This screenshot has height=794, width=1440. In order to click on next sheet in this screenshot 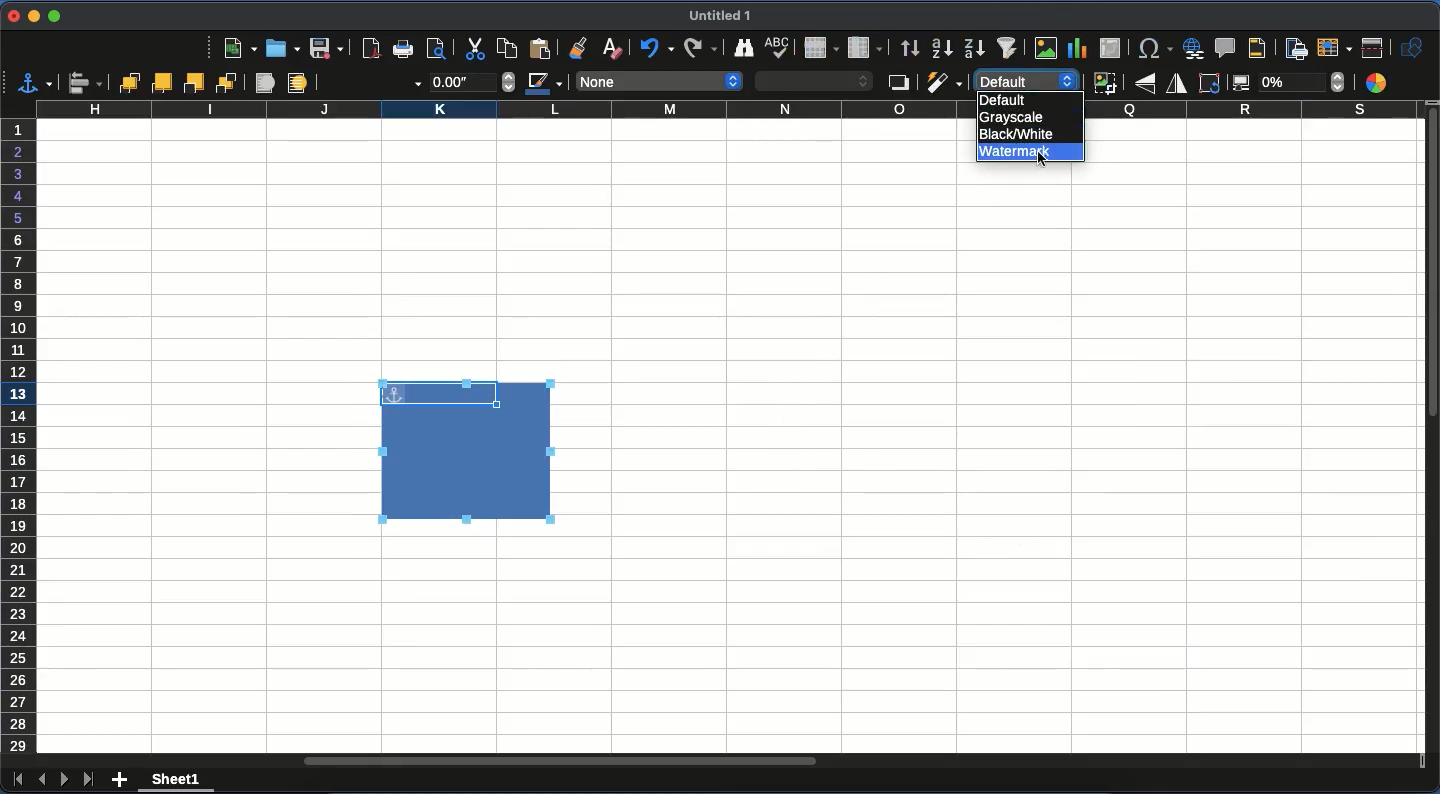, I will do `click(65, 779)`.